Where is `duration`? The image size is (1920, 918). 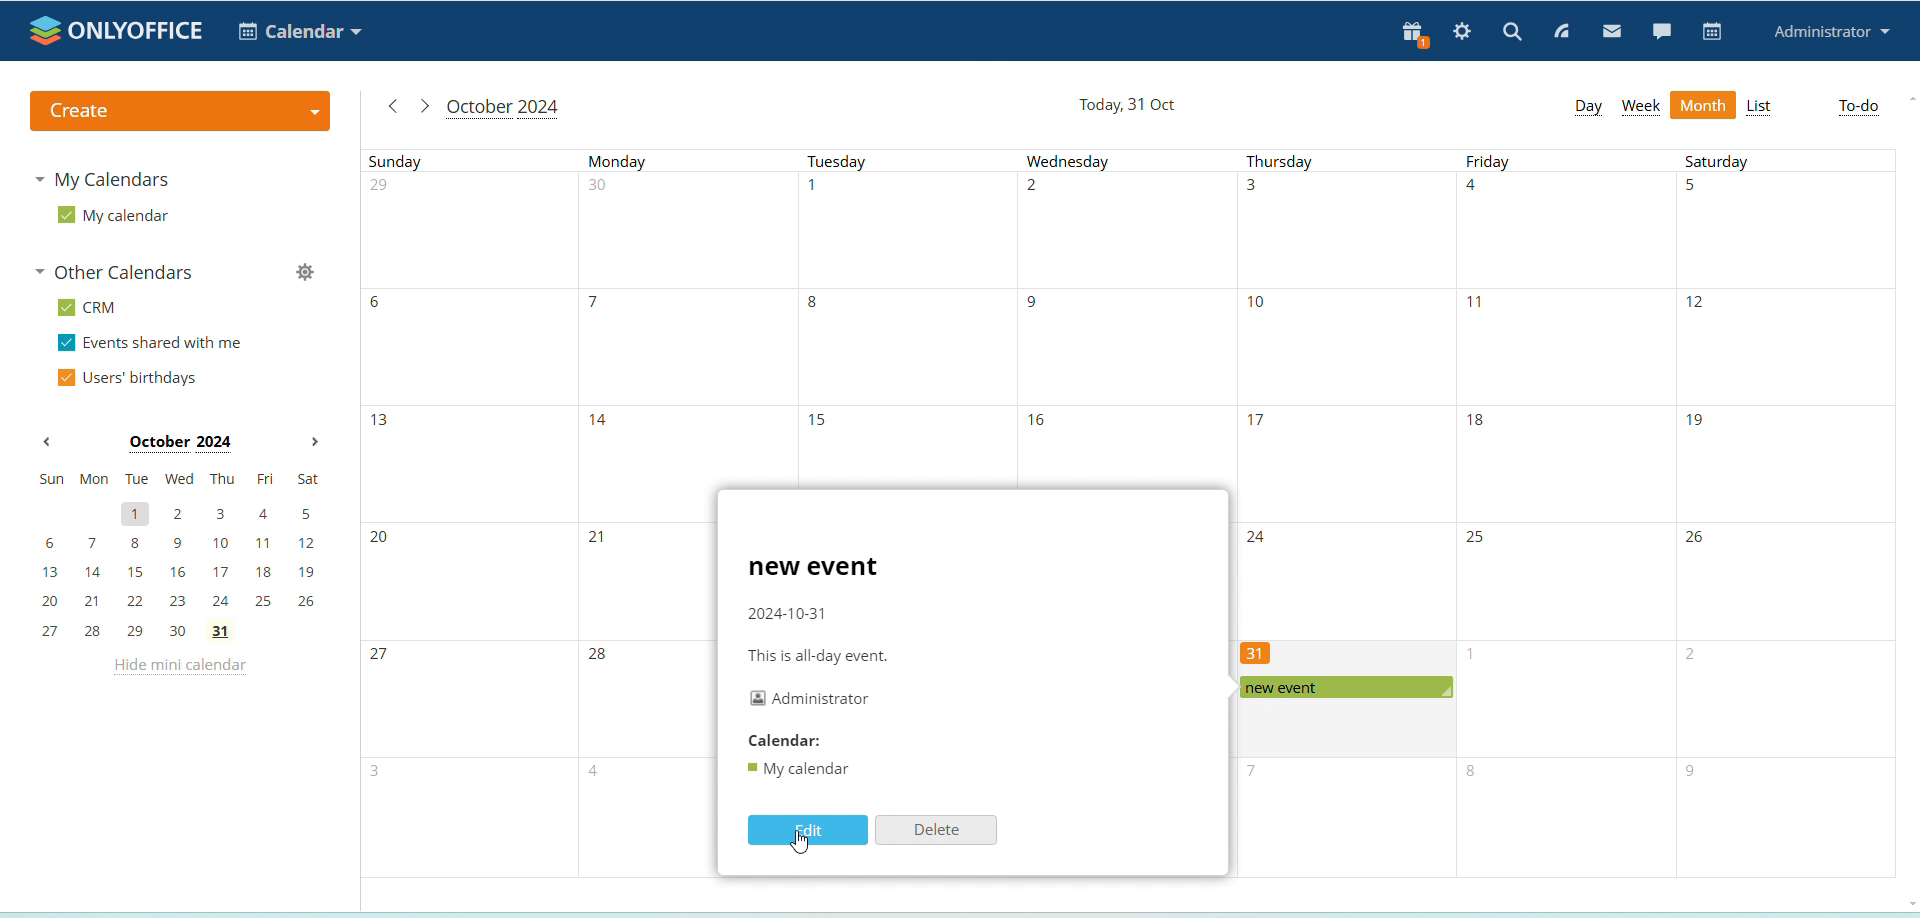 duration is located at coordinates (822, 656).